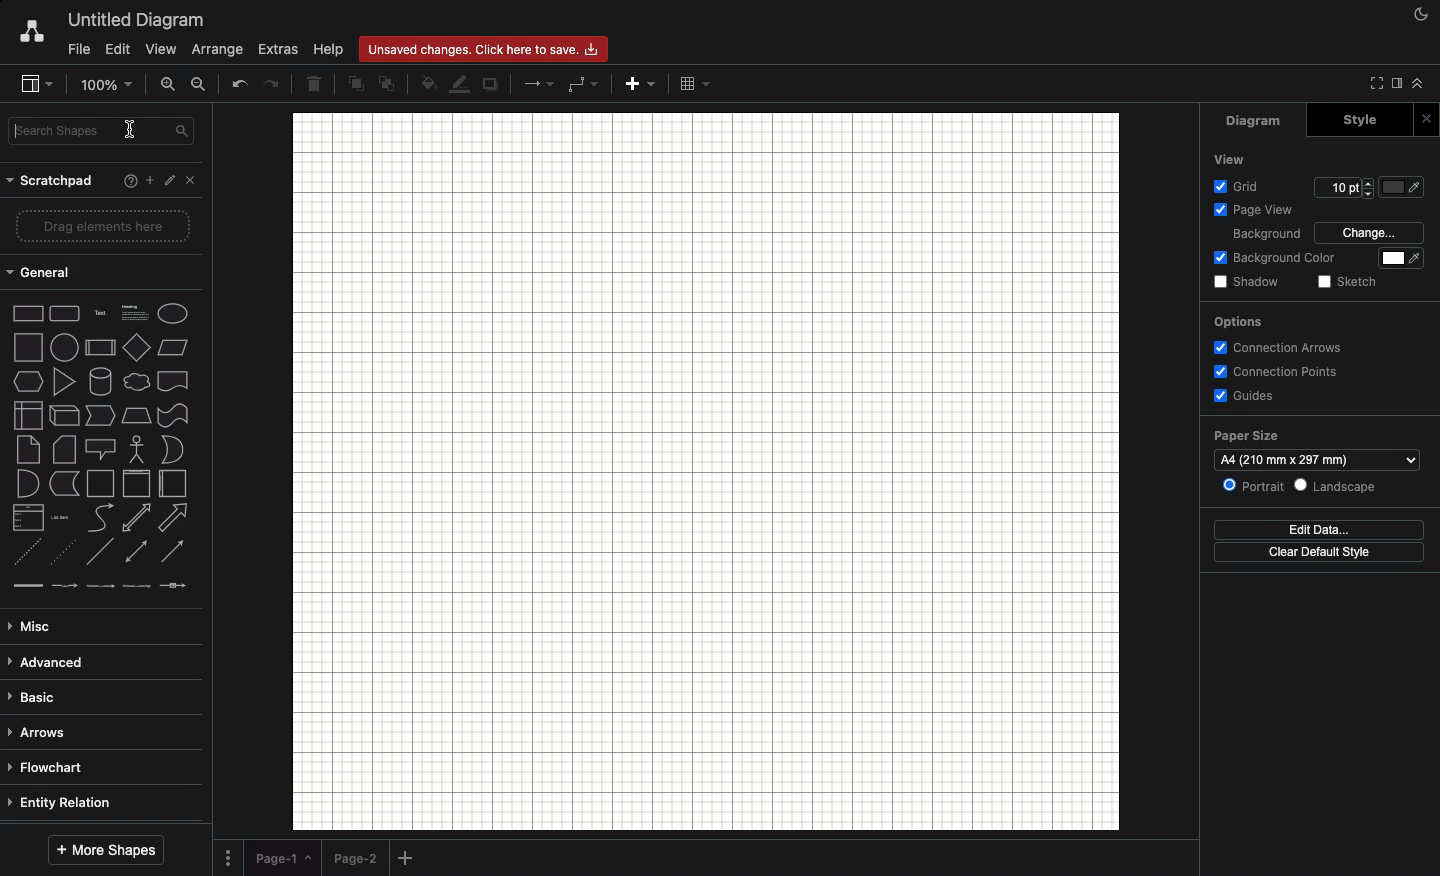  I want to click on Sidebar, so click(1394, 84).